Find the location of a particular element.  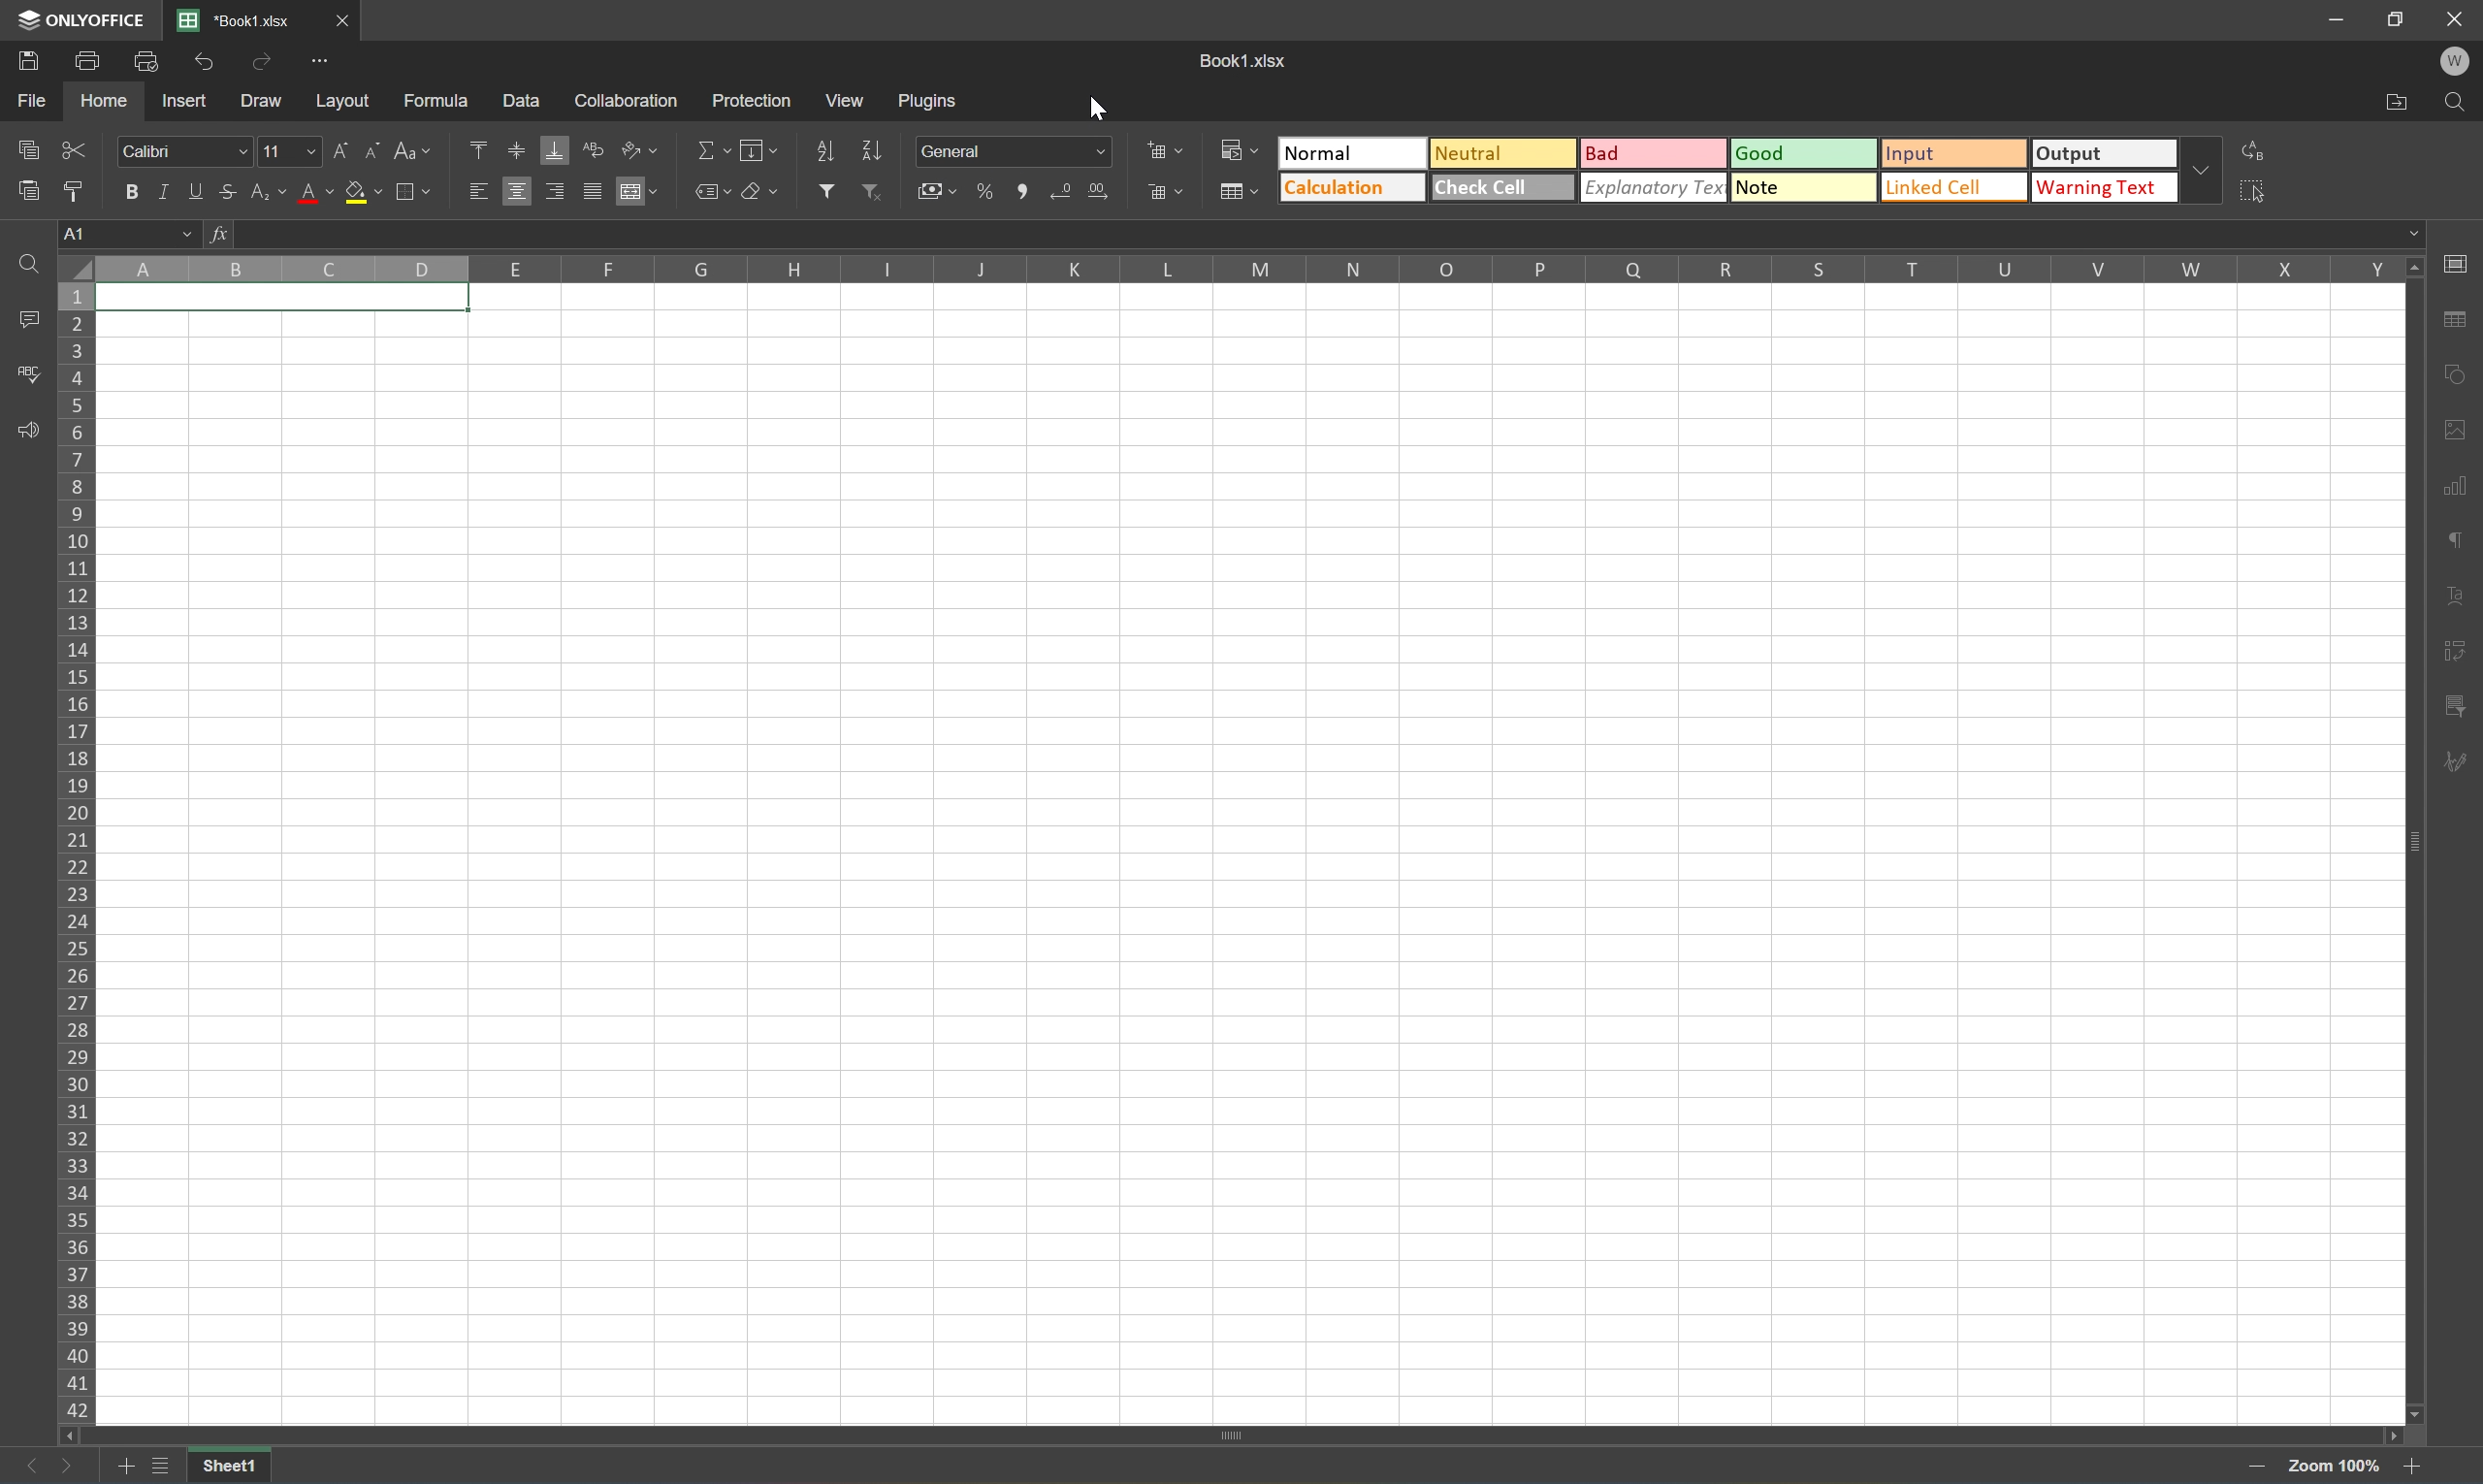

Customize Quick Access Toolbar is located at coordinates (324, 67).